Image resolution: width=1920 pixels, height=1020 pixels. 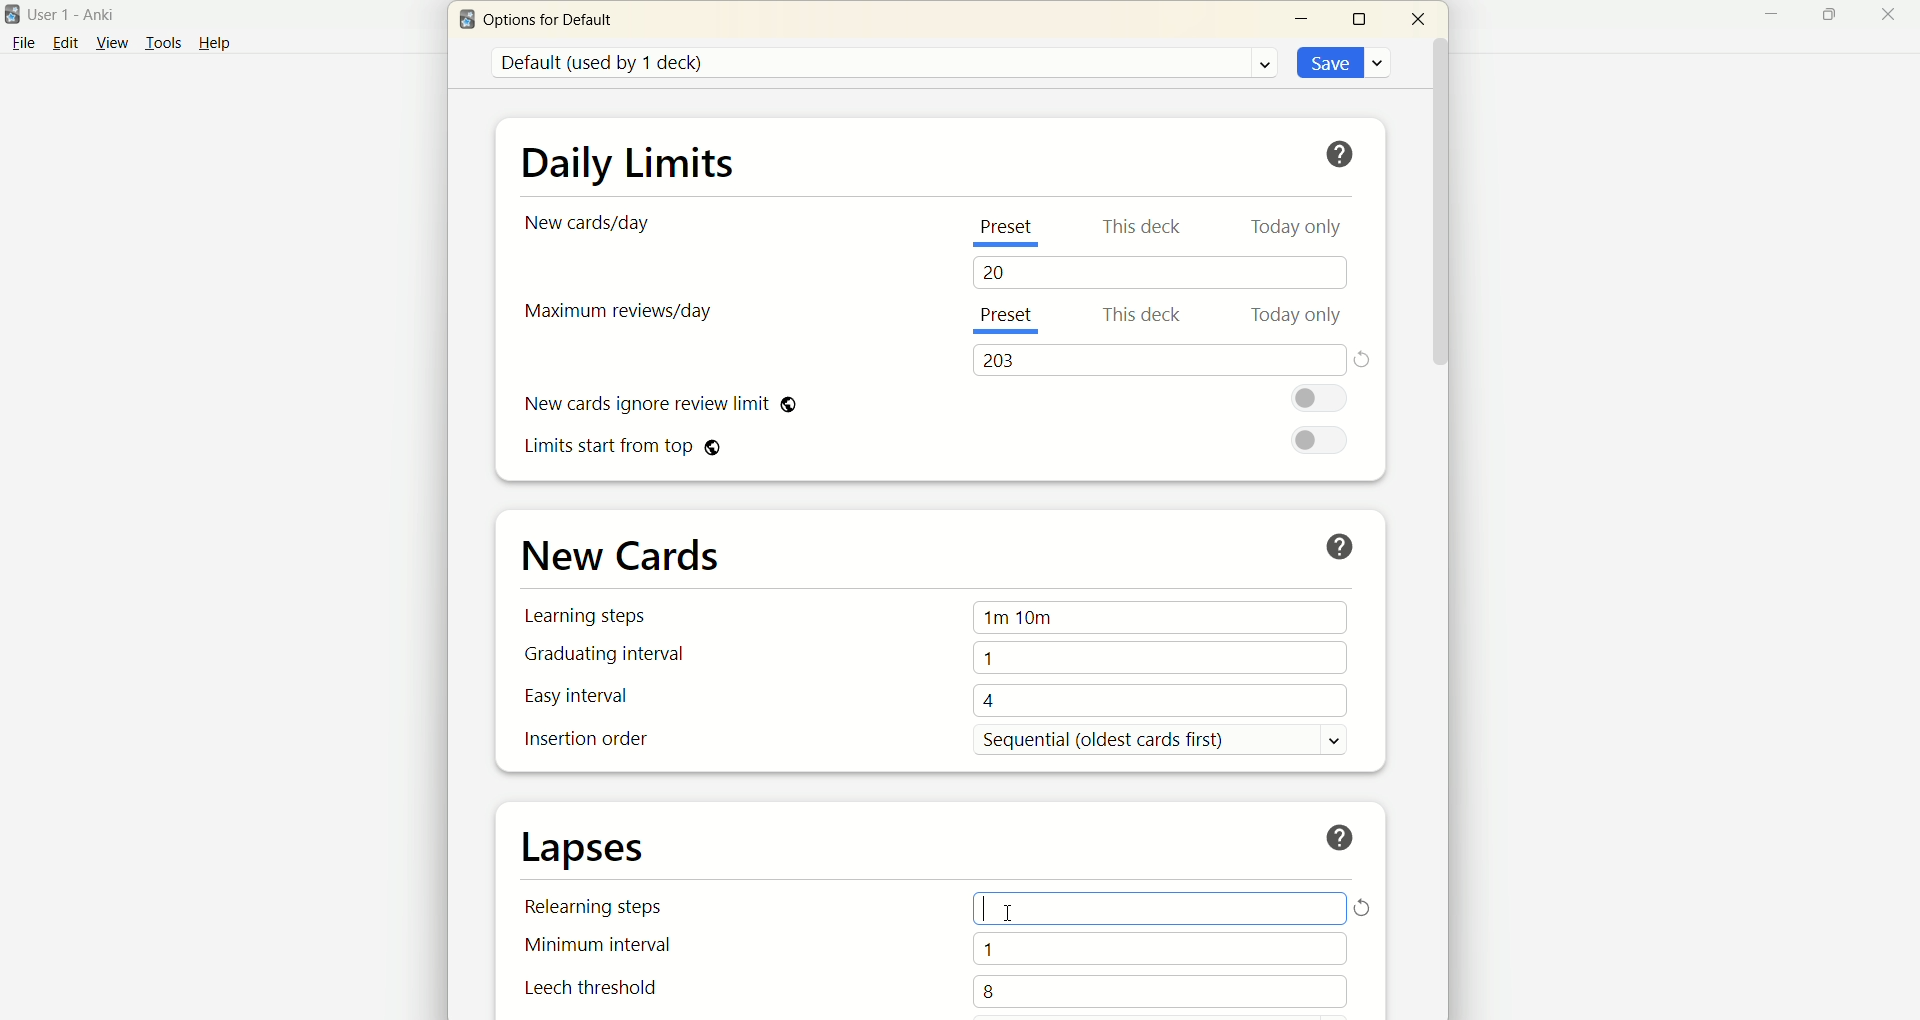 I want to click on 4, so click(x=1162, y=698).